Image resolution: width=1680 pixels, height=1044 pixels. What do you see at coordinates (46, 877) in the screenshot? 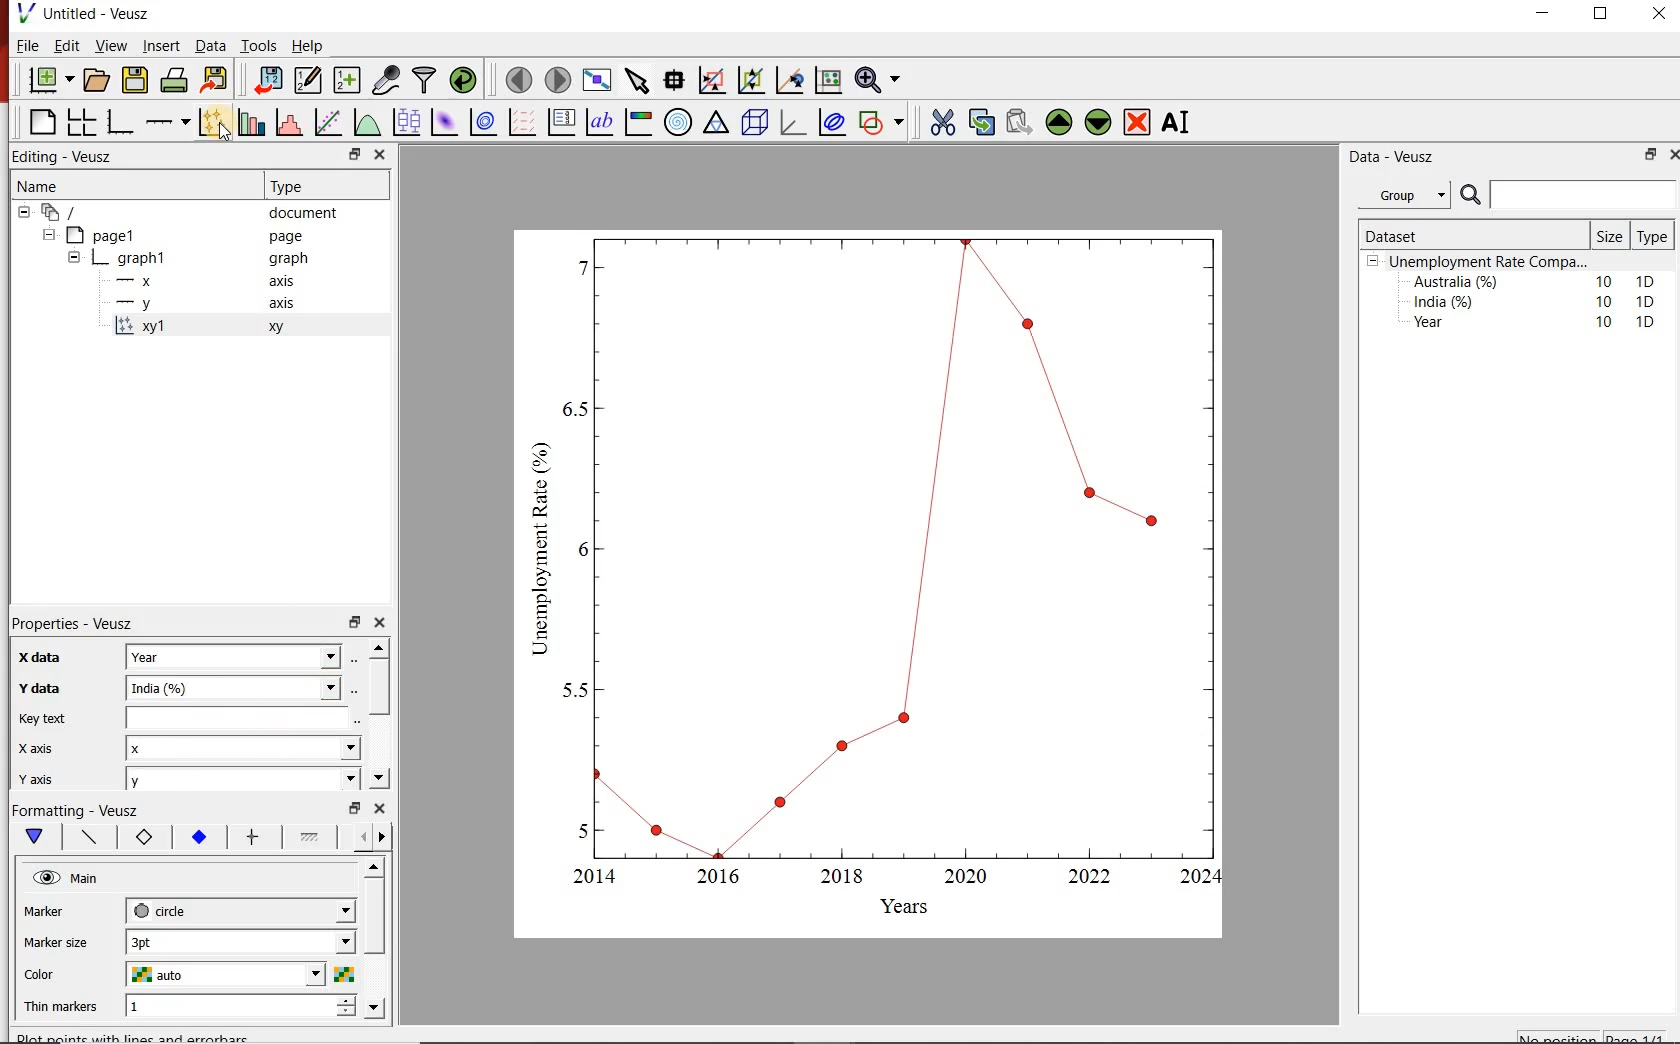
I see `hide/unhide` at bounding box center [46, 877].